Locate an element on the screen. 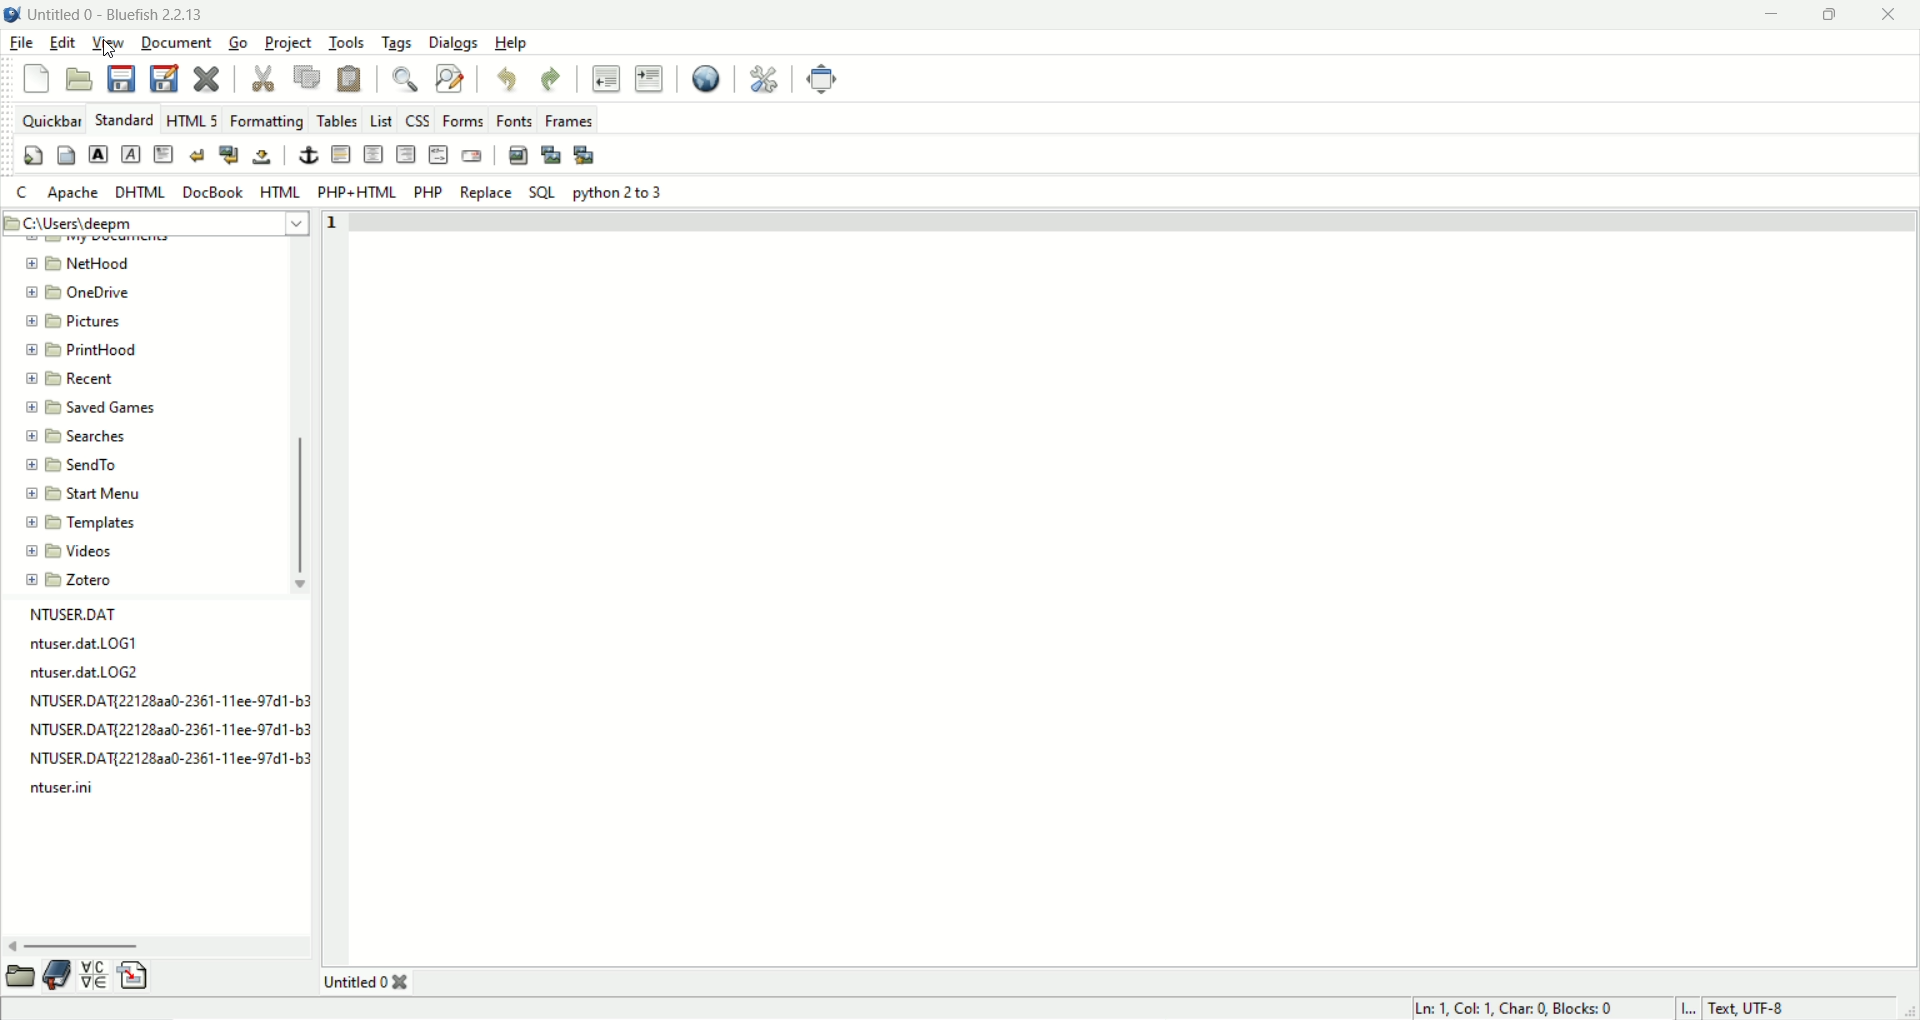  file is located at coordinates (75, 791).